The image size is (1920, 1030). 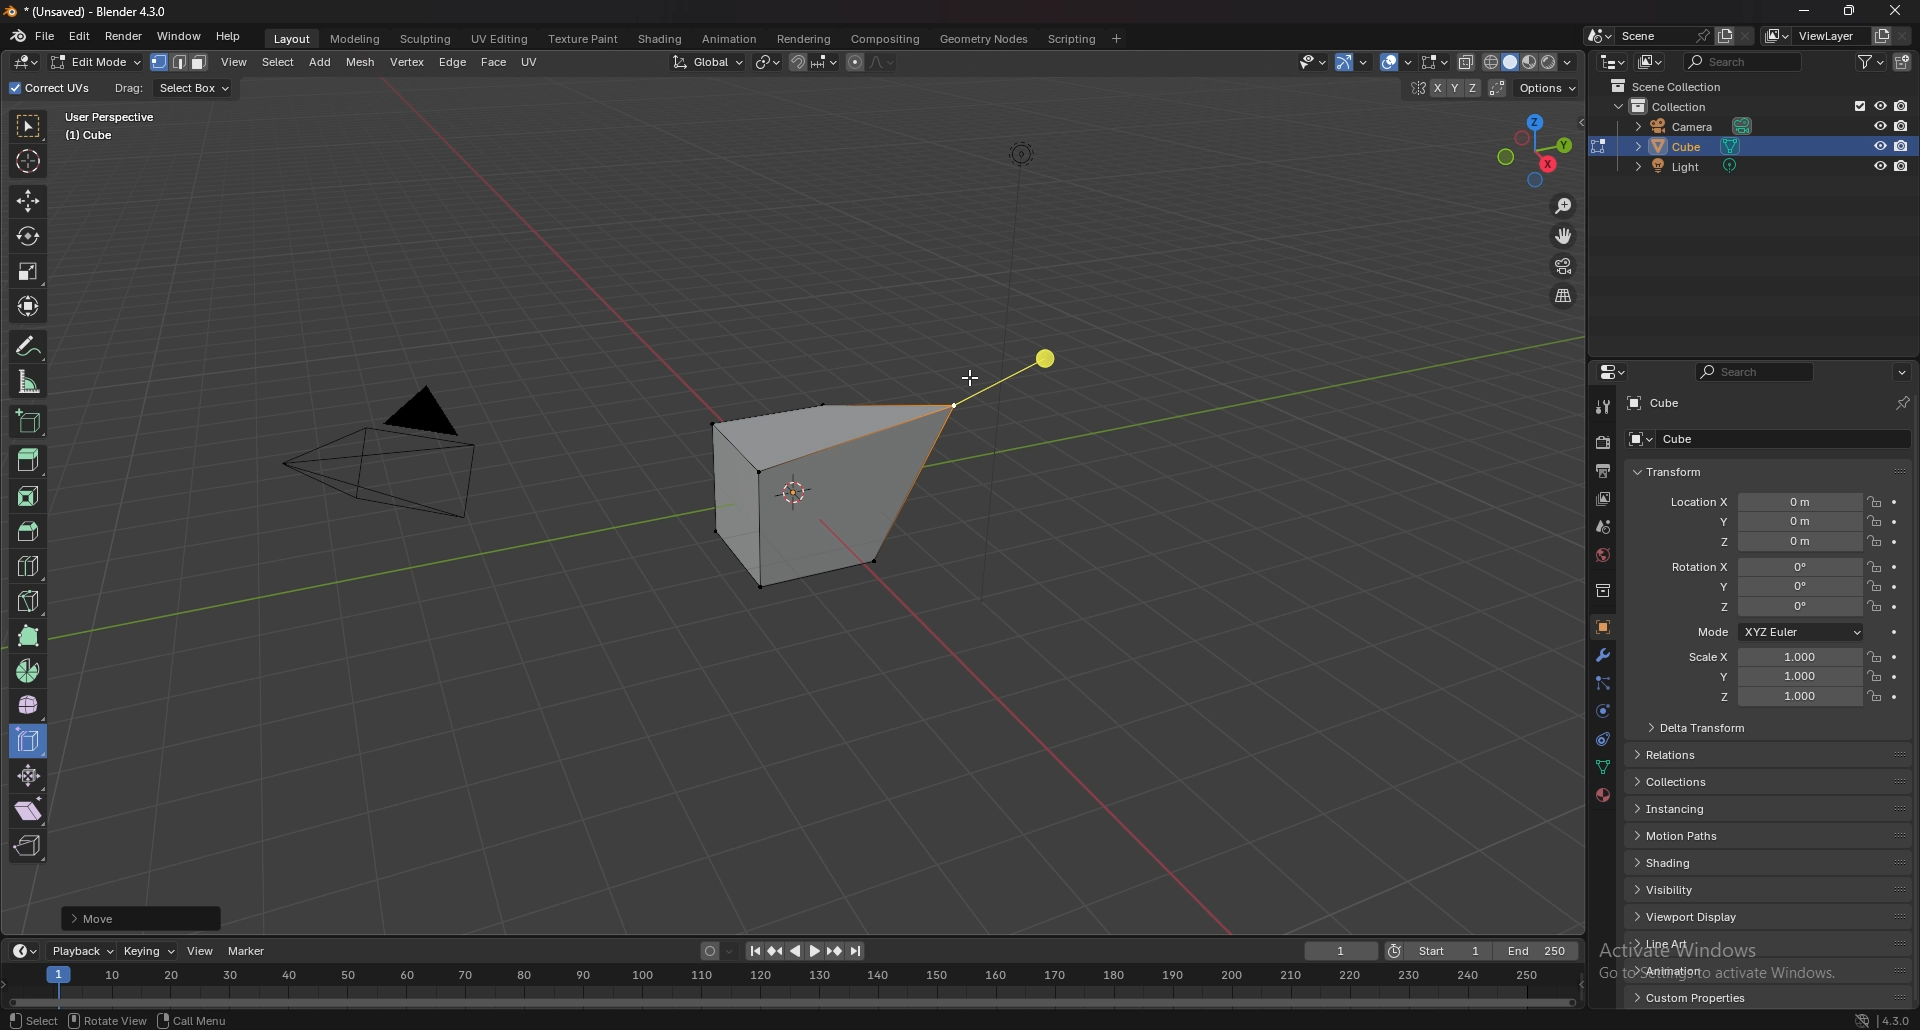 What do you see at coordinates (1904, 62) in the screenshot?
I see `new collection` at bounding box center [1904, 62].